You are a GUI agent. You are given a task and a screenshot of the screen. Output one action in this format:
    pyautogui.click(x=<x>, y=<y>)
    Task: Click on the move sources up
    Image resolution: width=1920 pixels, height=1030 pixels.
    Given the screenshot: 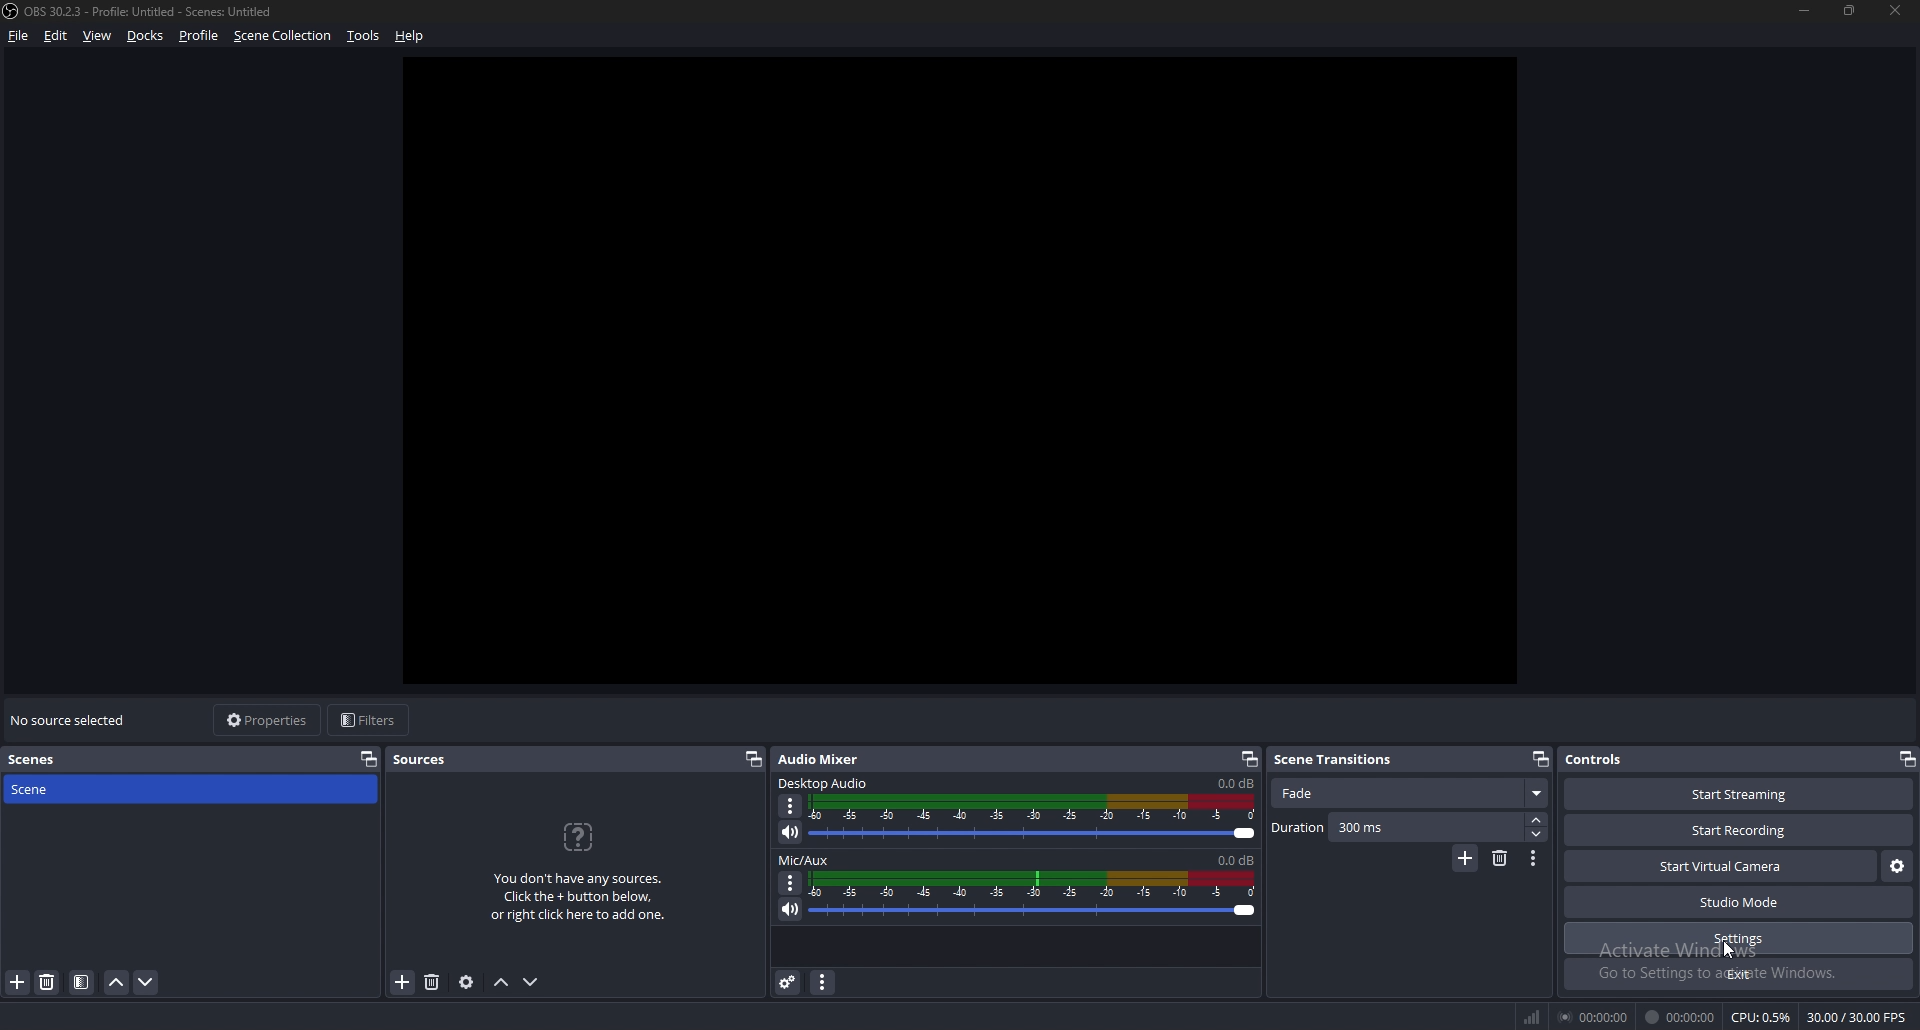 What is the action you would take?
    pyautogui.click(x=503, y=984)
    